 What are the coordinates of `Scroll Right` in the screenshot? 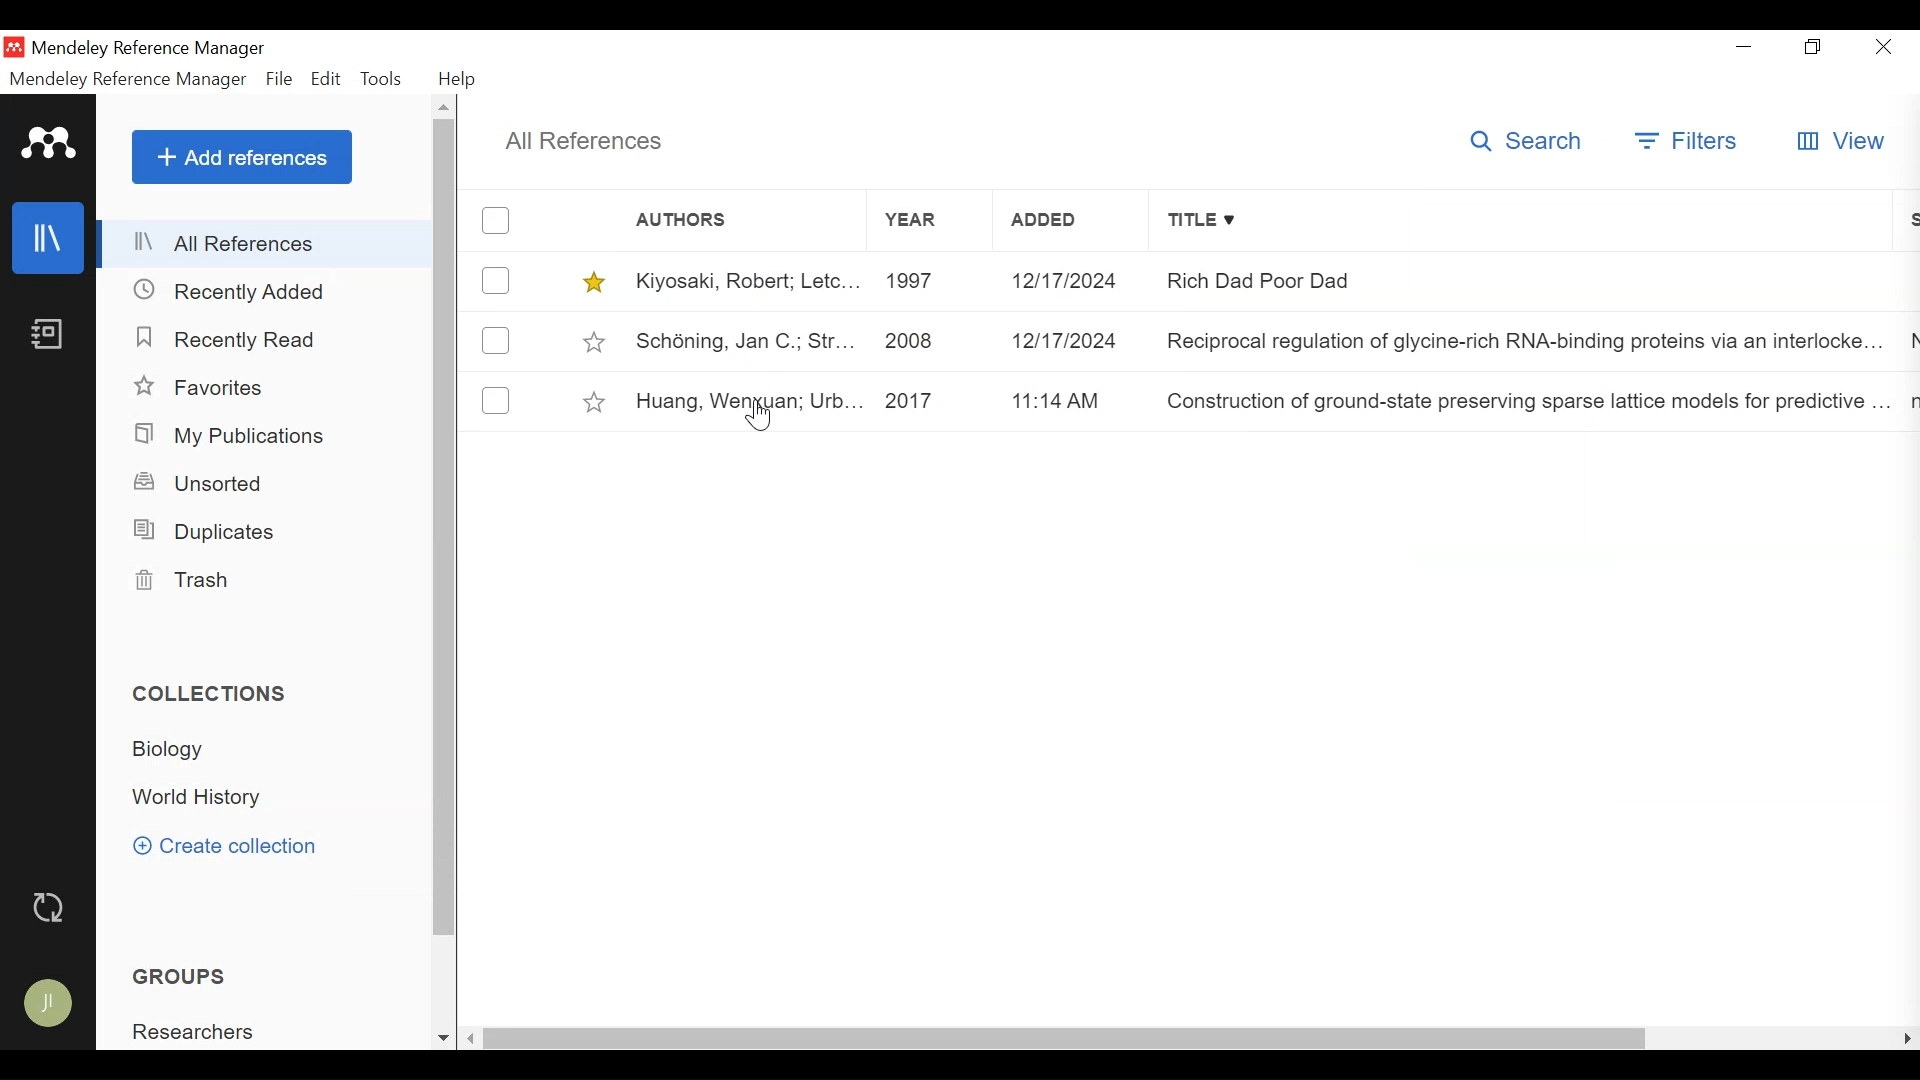 It's located at (1907, 1041).